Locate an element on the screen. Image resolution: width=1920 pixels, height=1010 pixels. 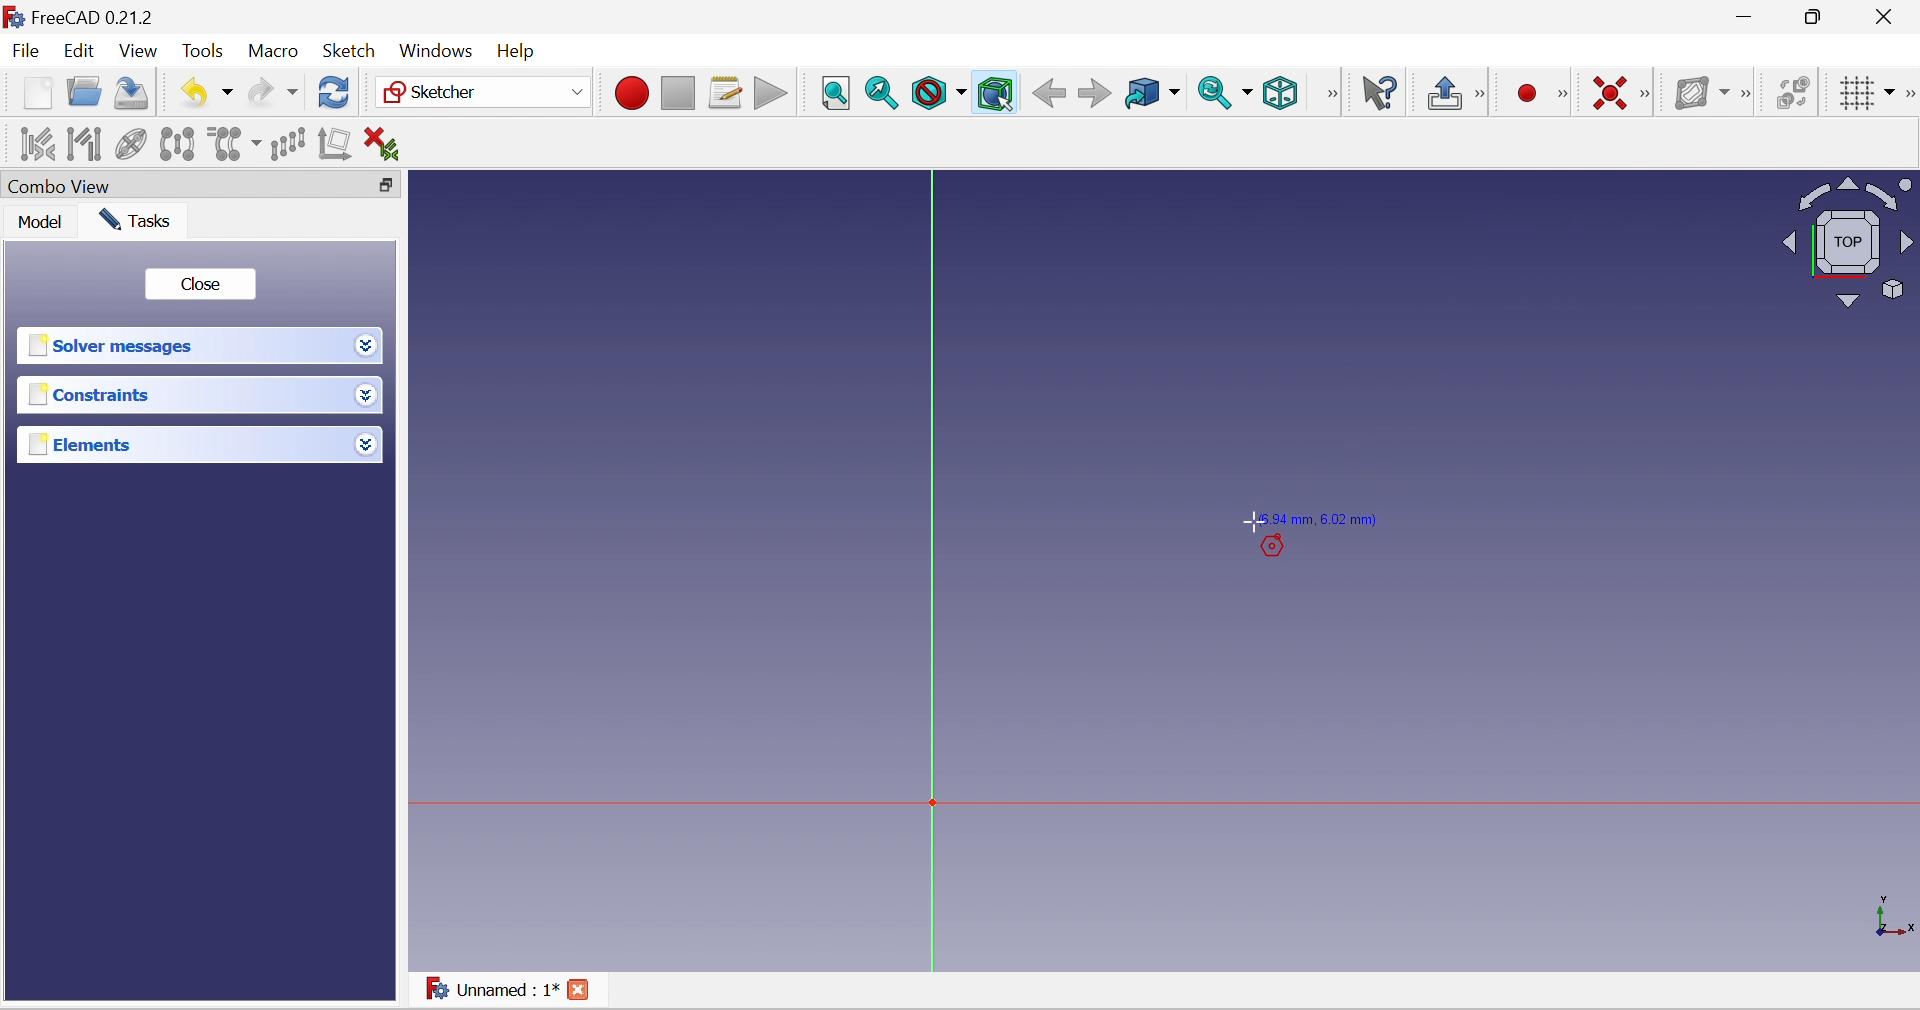
Show/hide internal geometry is located at coordinates (133, 142).